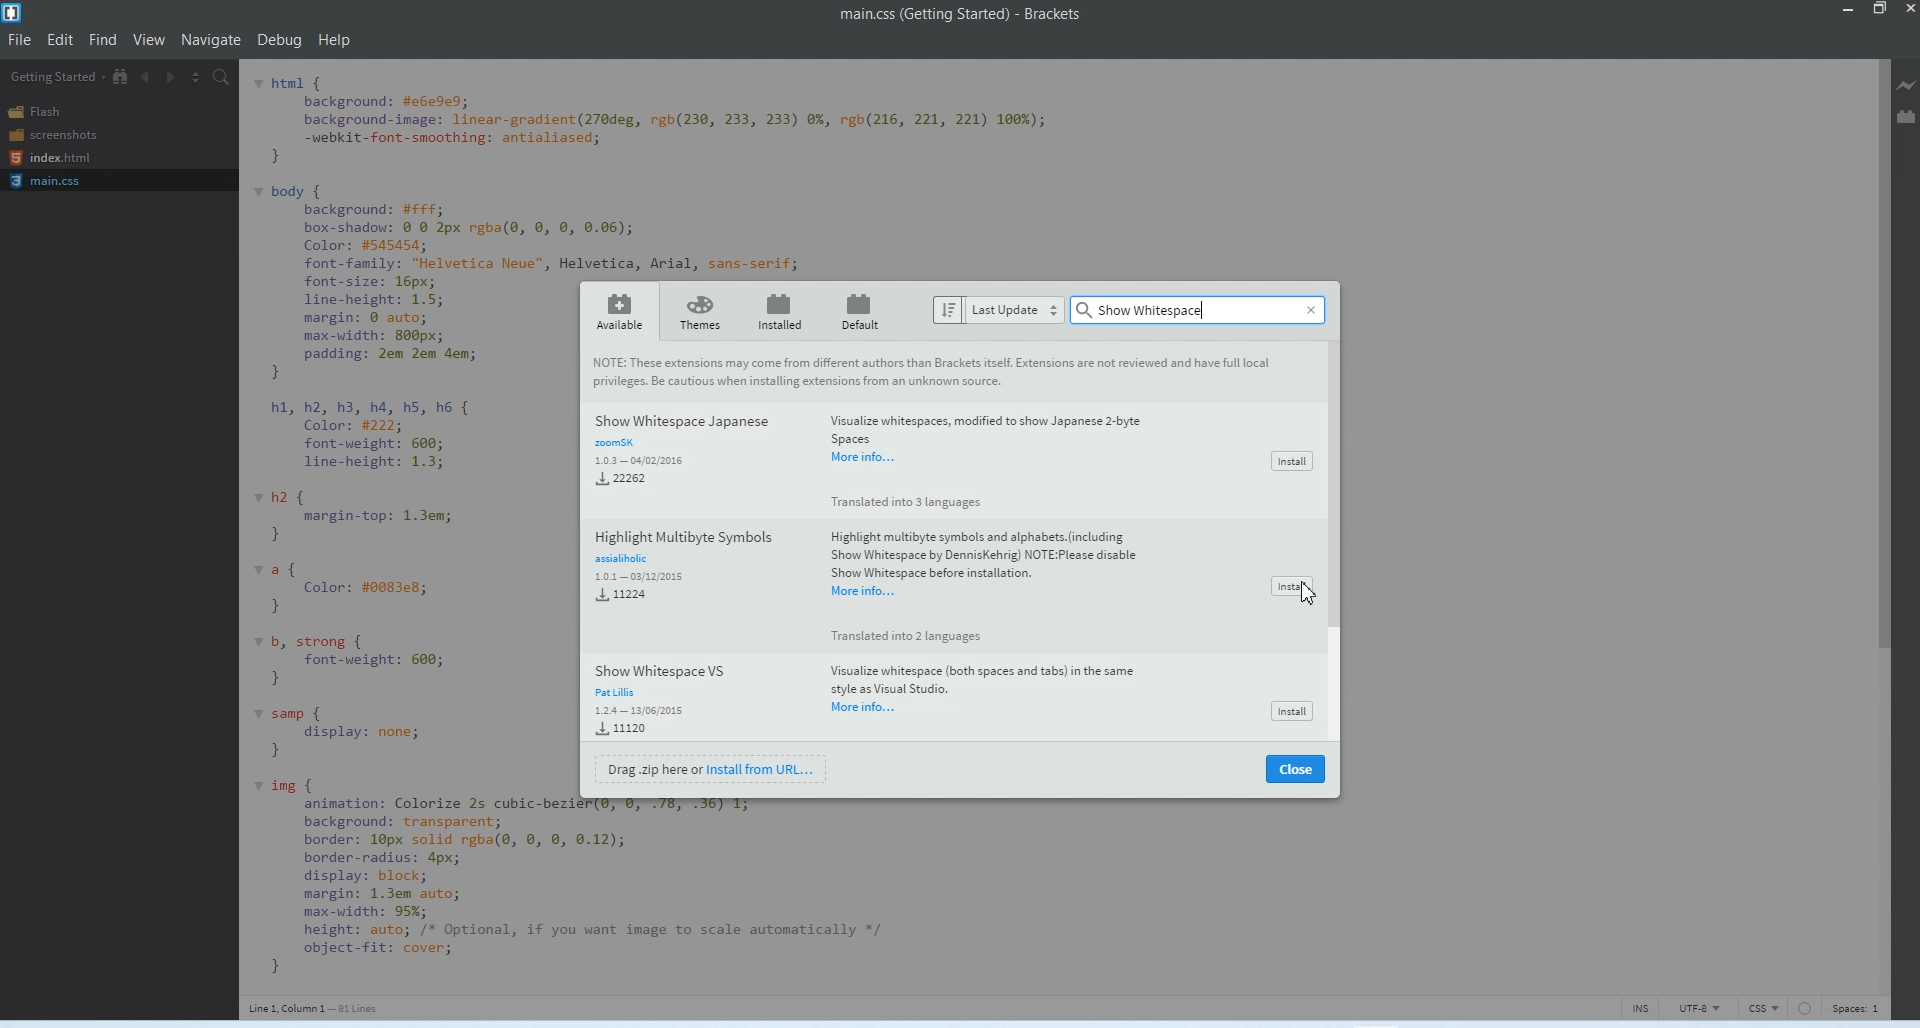  Describe the element at coordinates (62, 39) in the screenshot. I see `Edit` at that location.